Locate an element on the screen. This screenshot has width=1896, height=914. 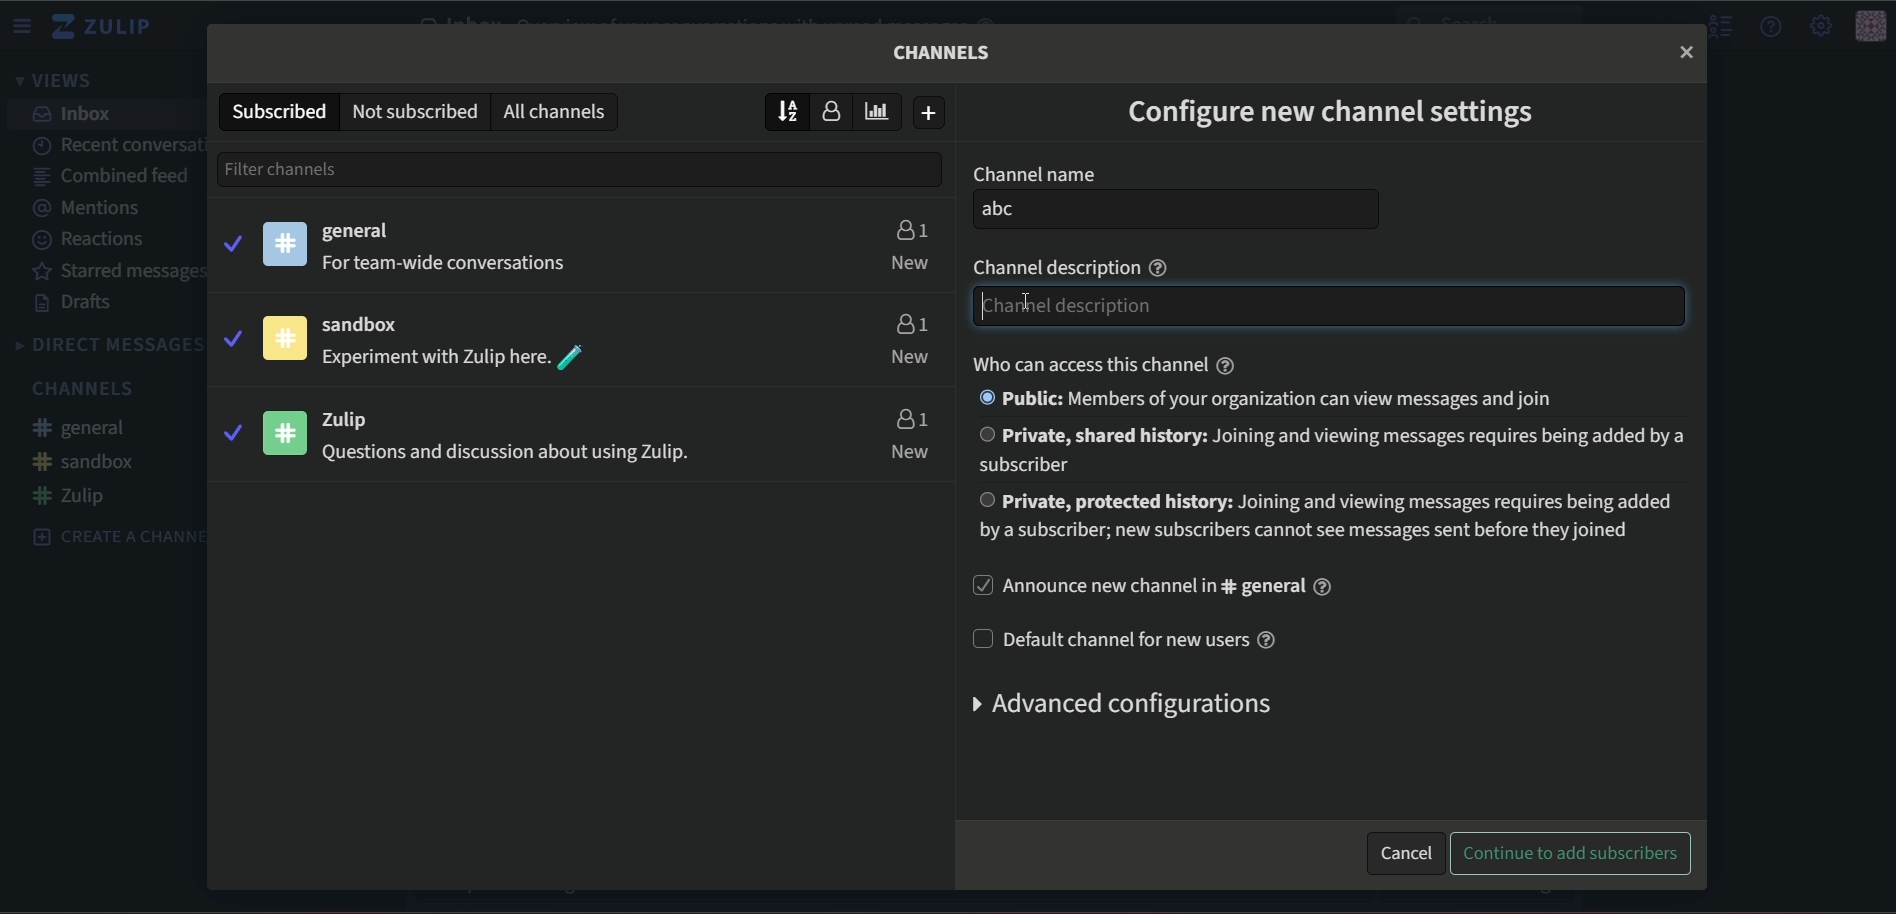
zulip logo is located at coordinates (107, 27).